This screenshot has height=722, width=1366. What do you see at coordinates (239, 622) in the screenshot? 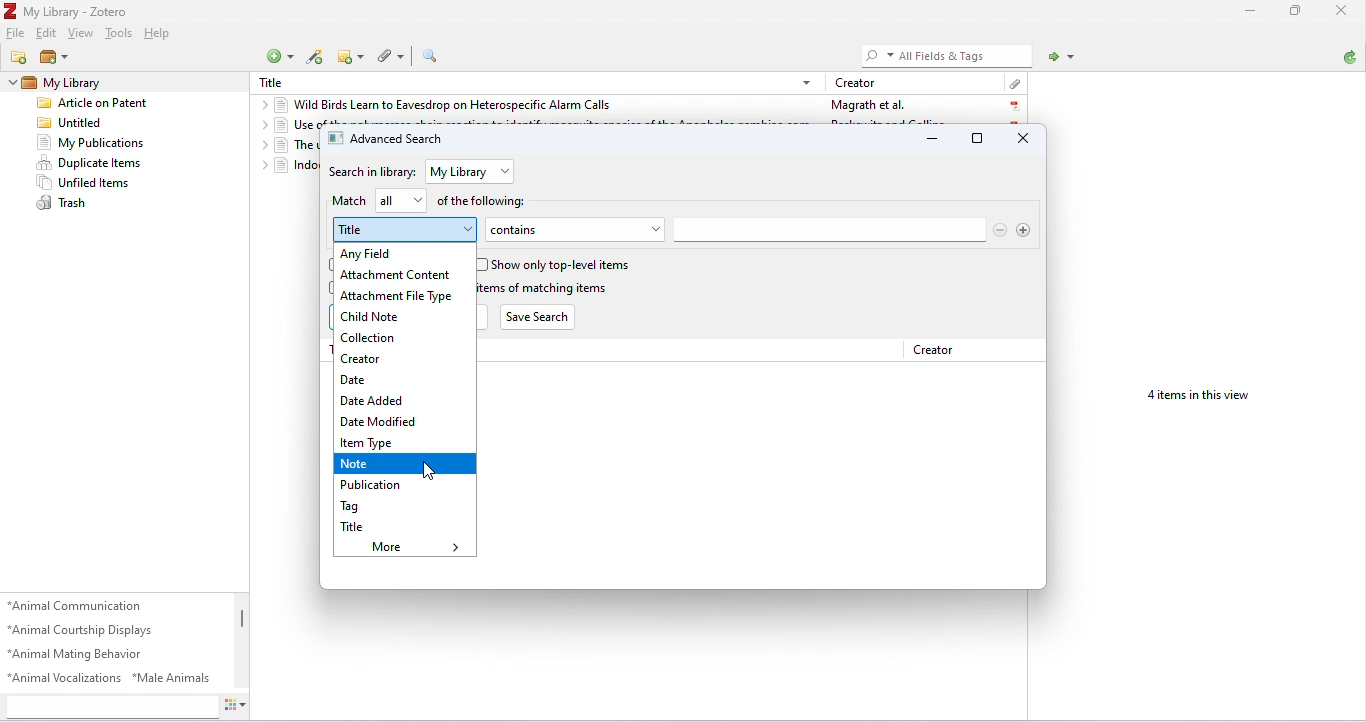
I see `vertical scroll bar` at bounding box center [239, 622].